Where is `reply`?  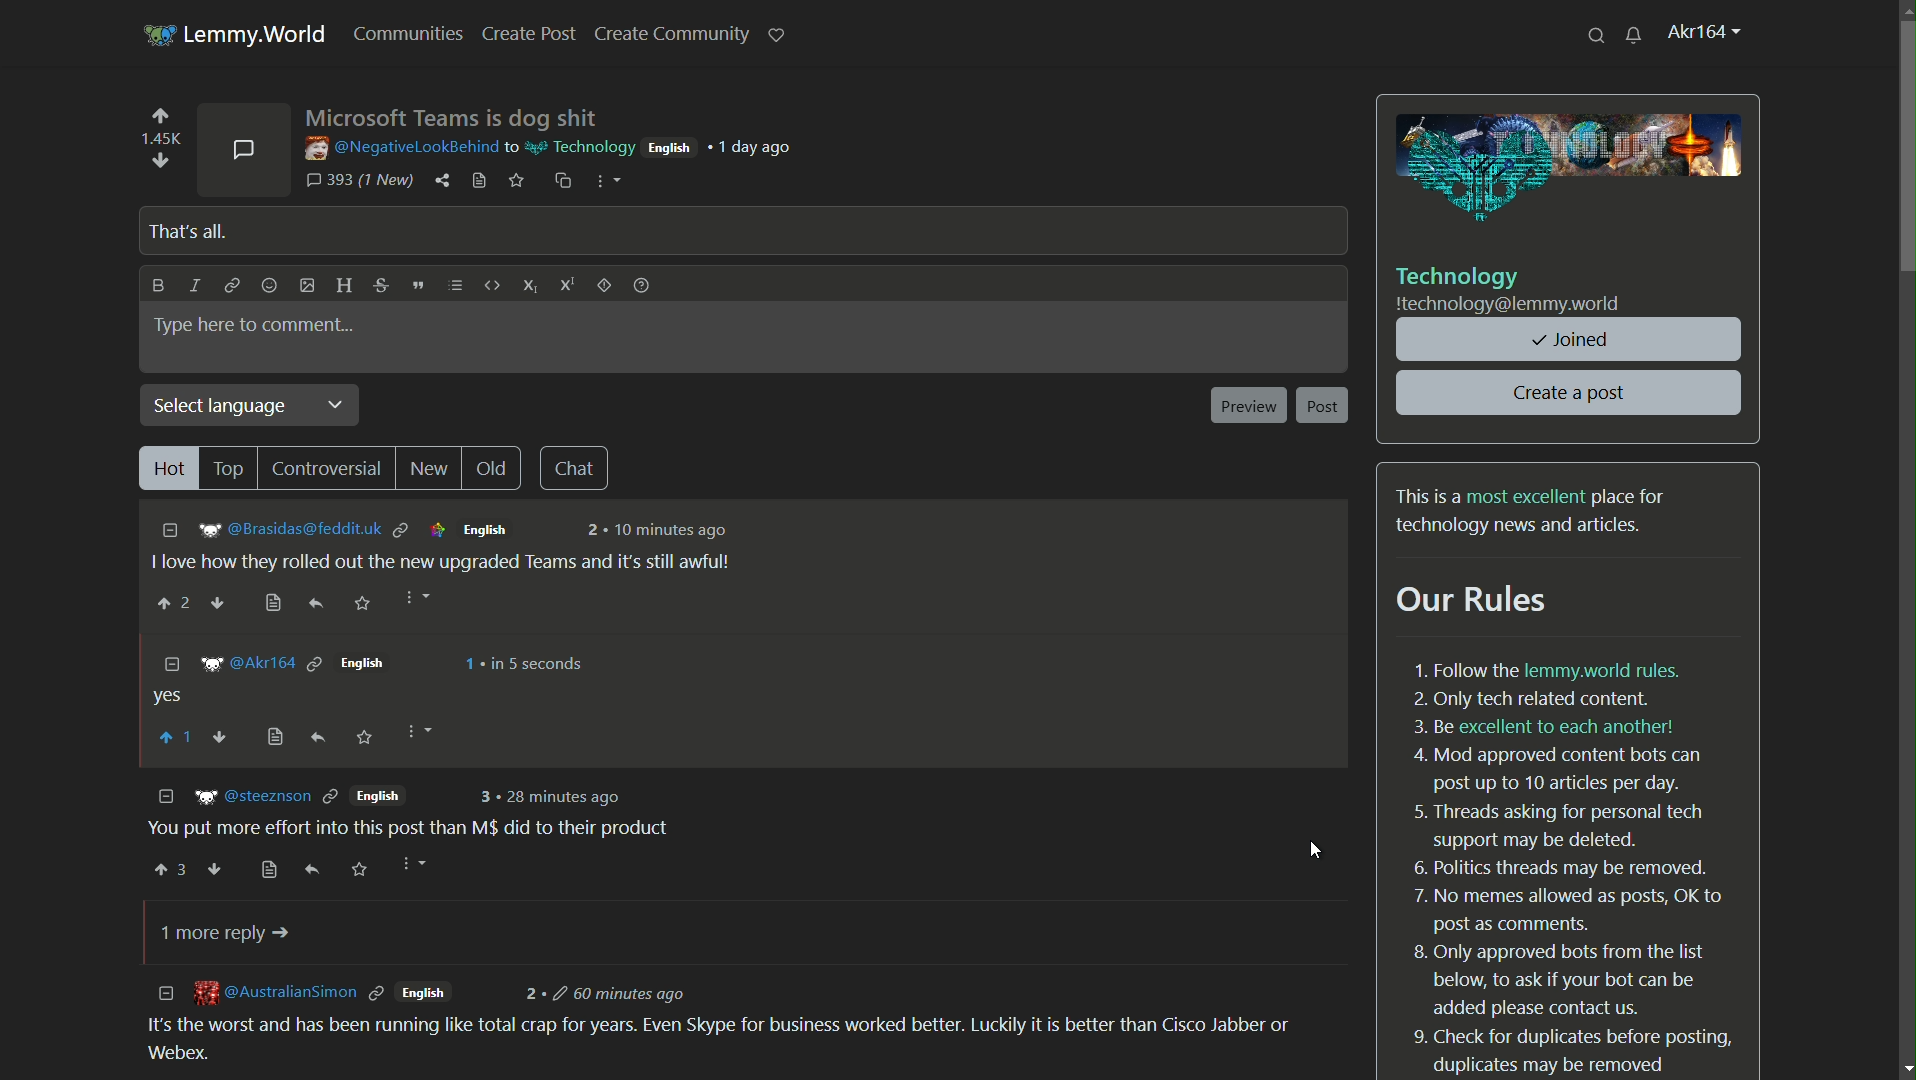
reply is located at coordinates (312, 870).